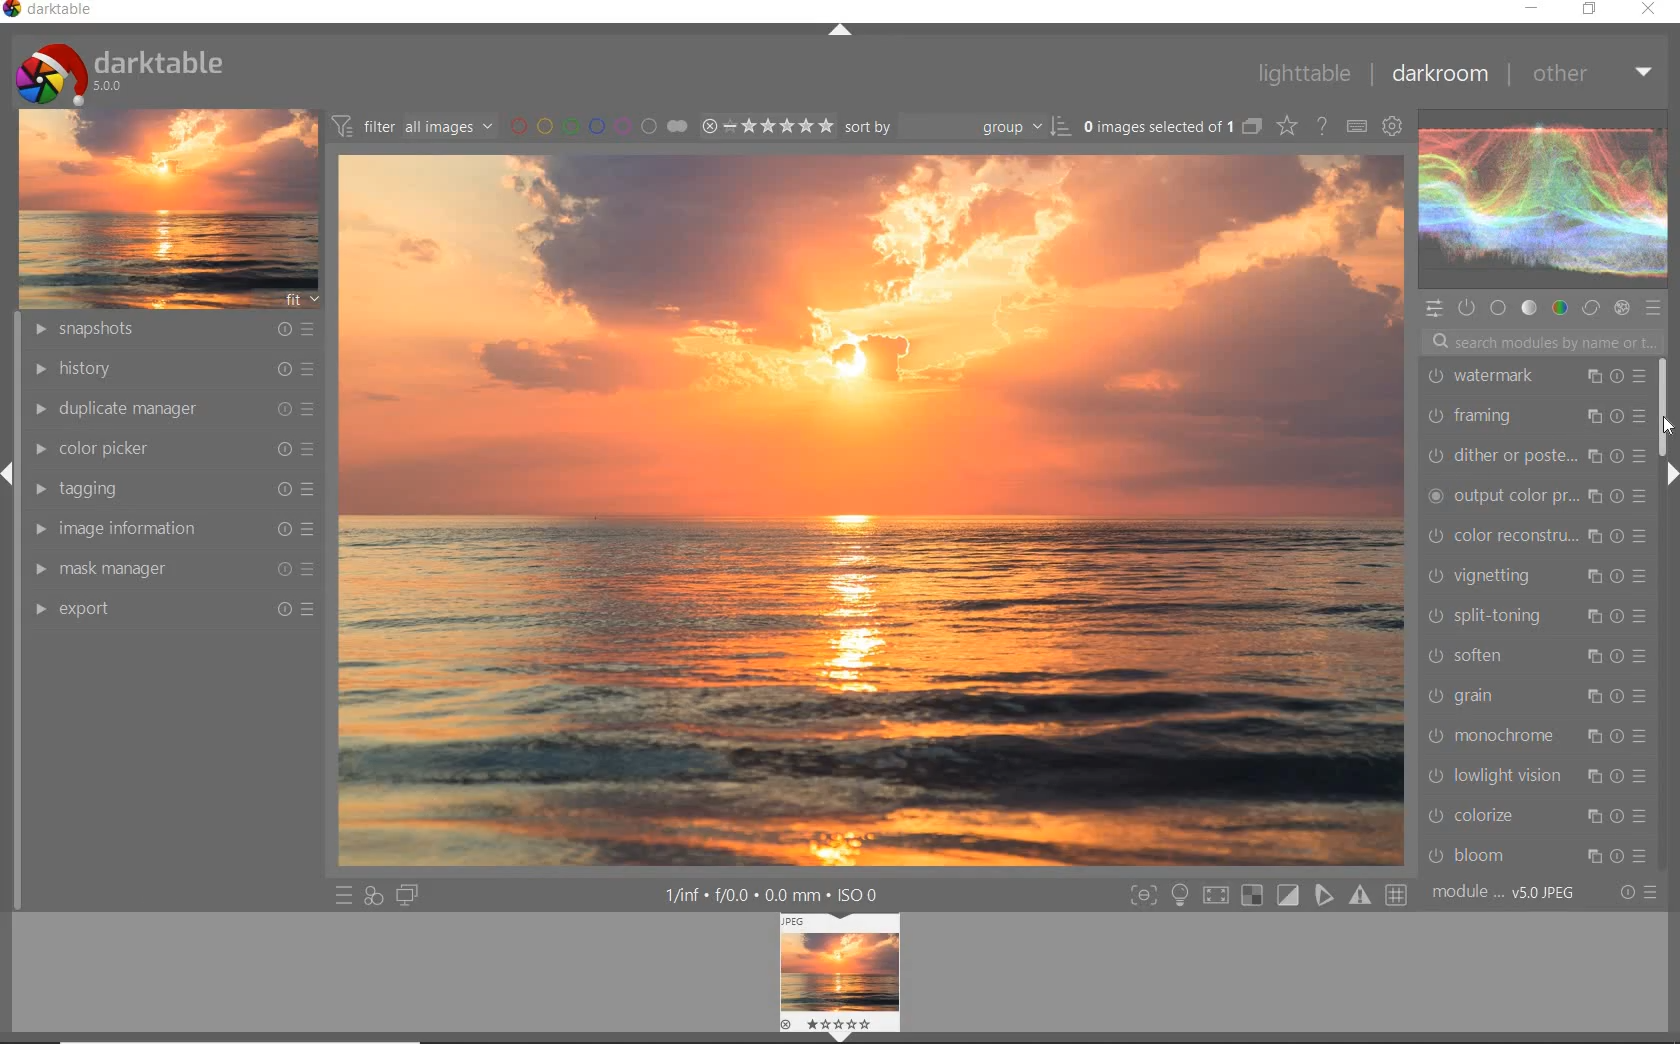 The height and width of the screenshot is (1044, 1680). What do you see at coordinates (1302, 73) in the screenshot?
I see `lighttable` at bounding box center [1302, 73].